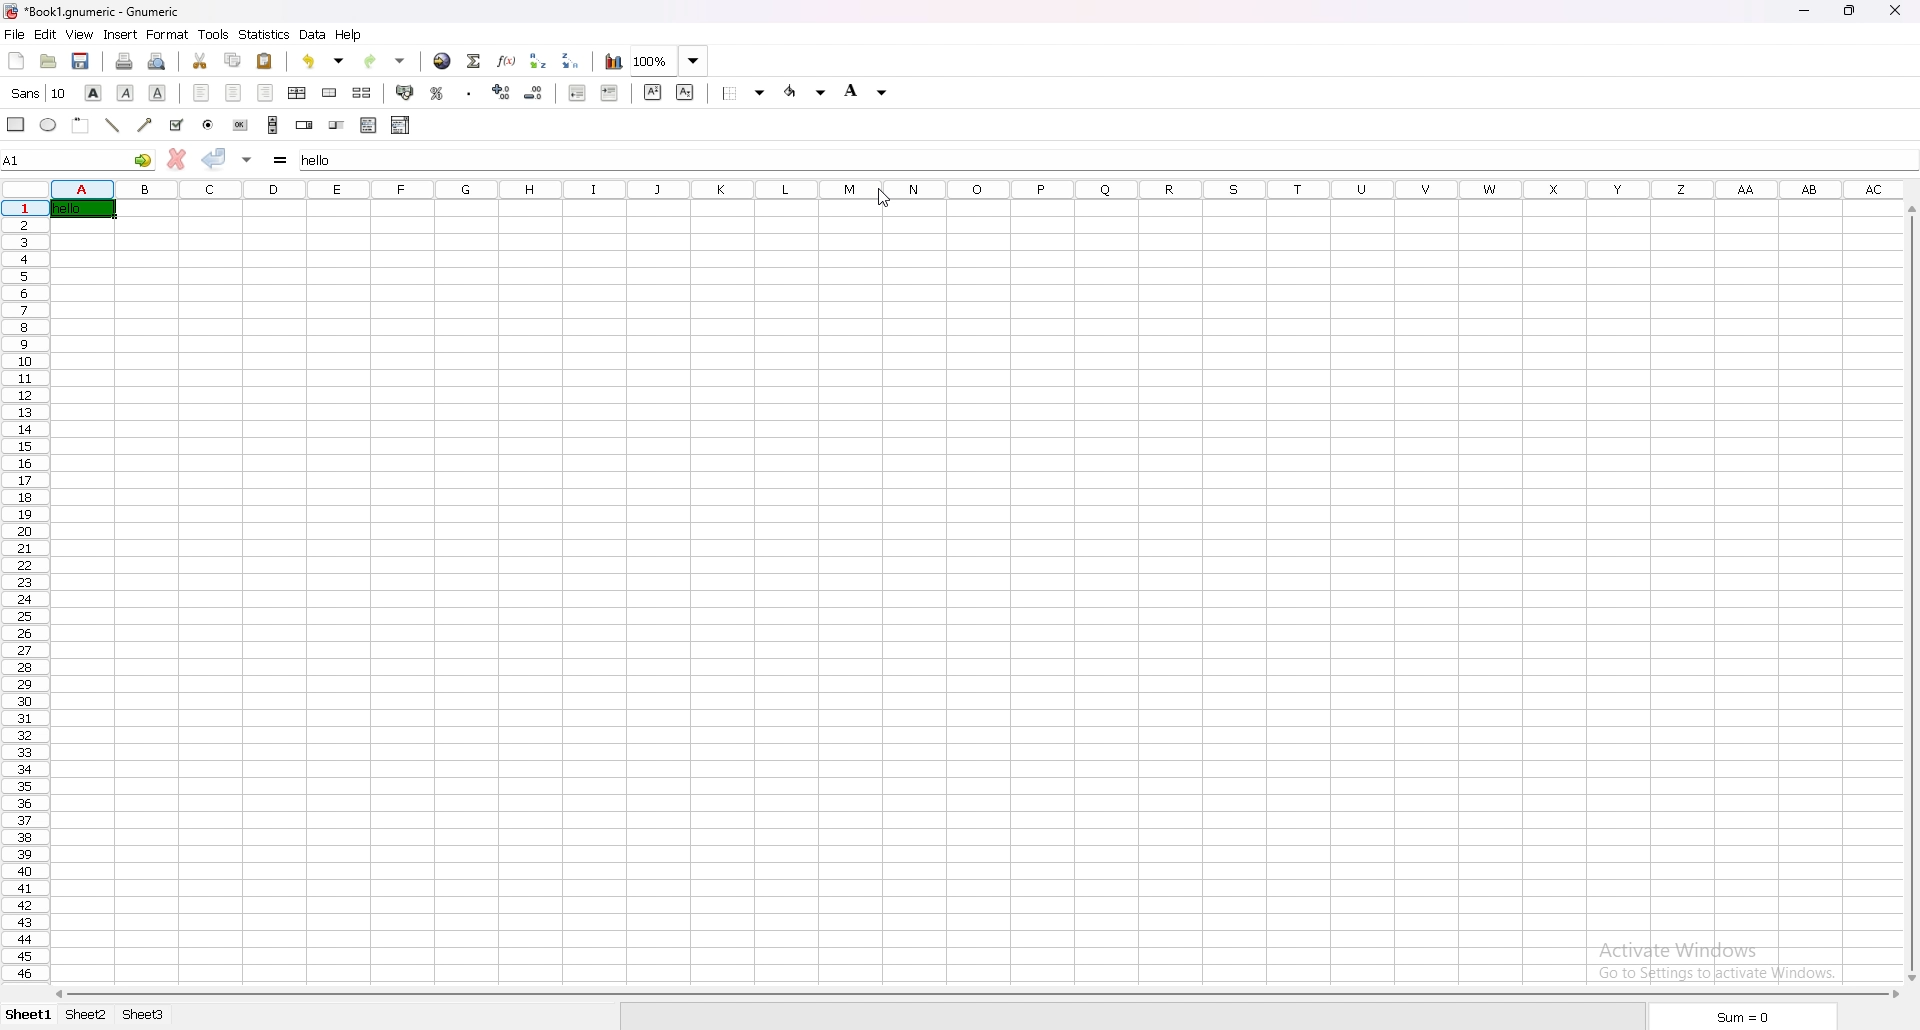  I want to click on accept changes, so click(215, 157).